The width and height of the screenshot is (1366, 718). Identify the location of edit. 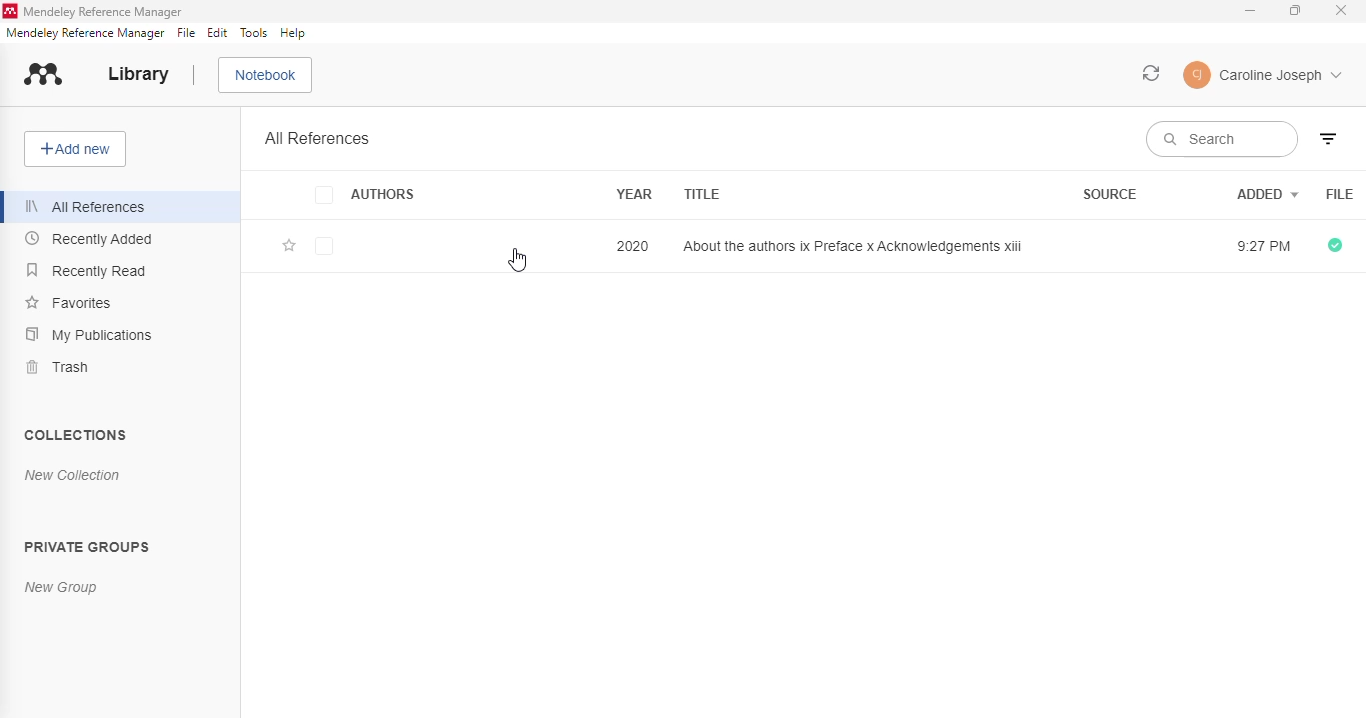
(219, 33).